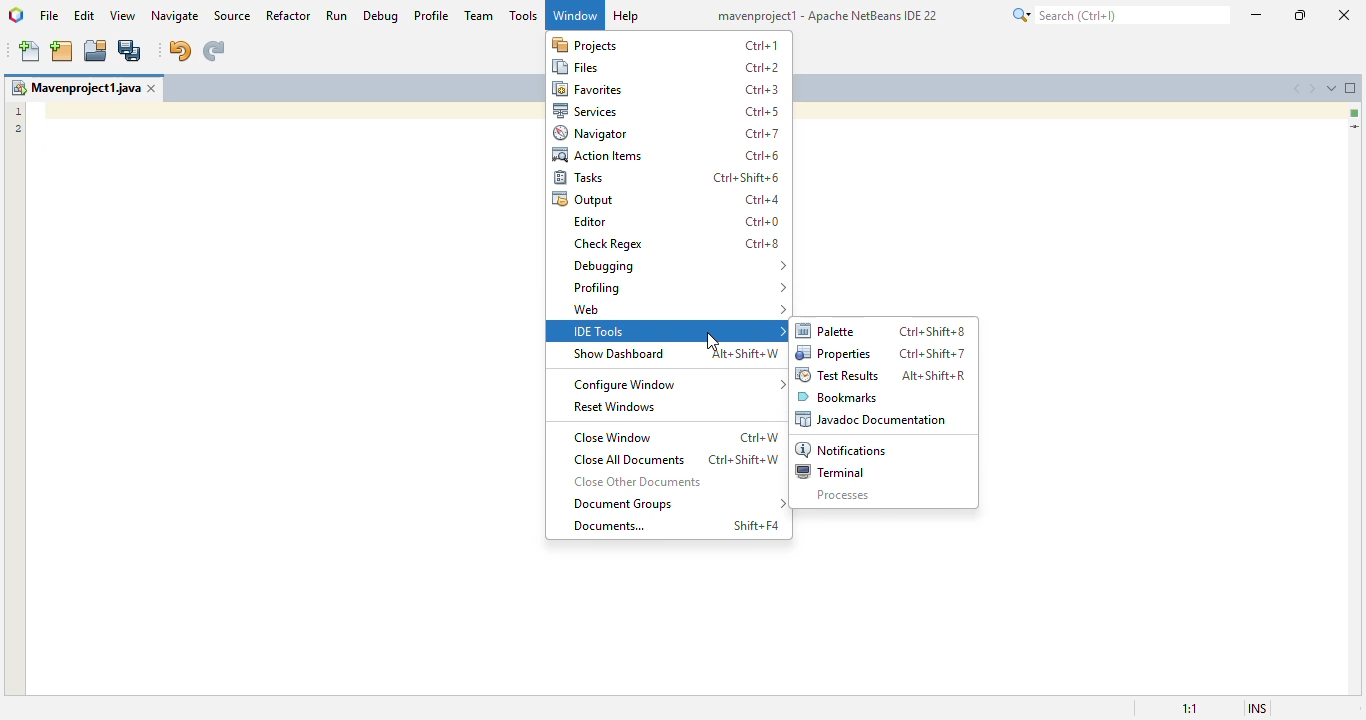 The height and width of the screenshot is (720, 1366). Describe the element at coordinates (1256, 14) in the screenshot. I see `minimize` at that location.